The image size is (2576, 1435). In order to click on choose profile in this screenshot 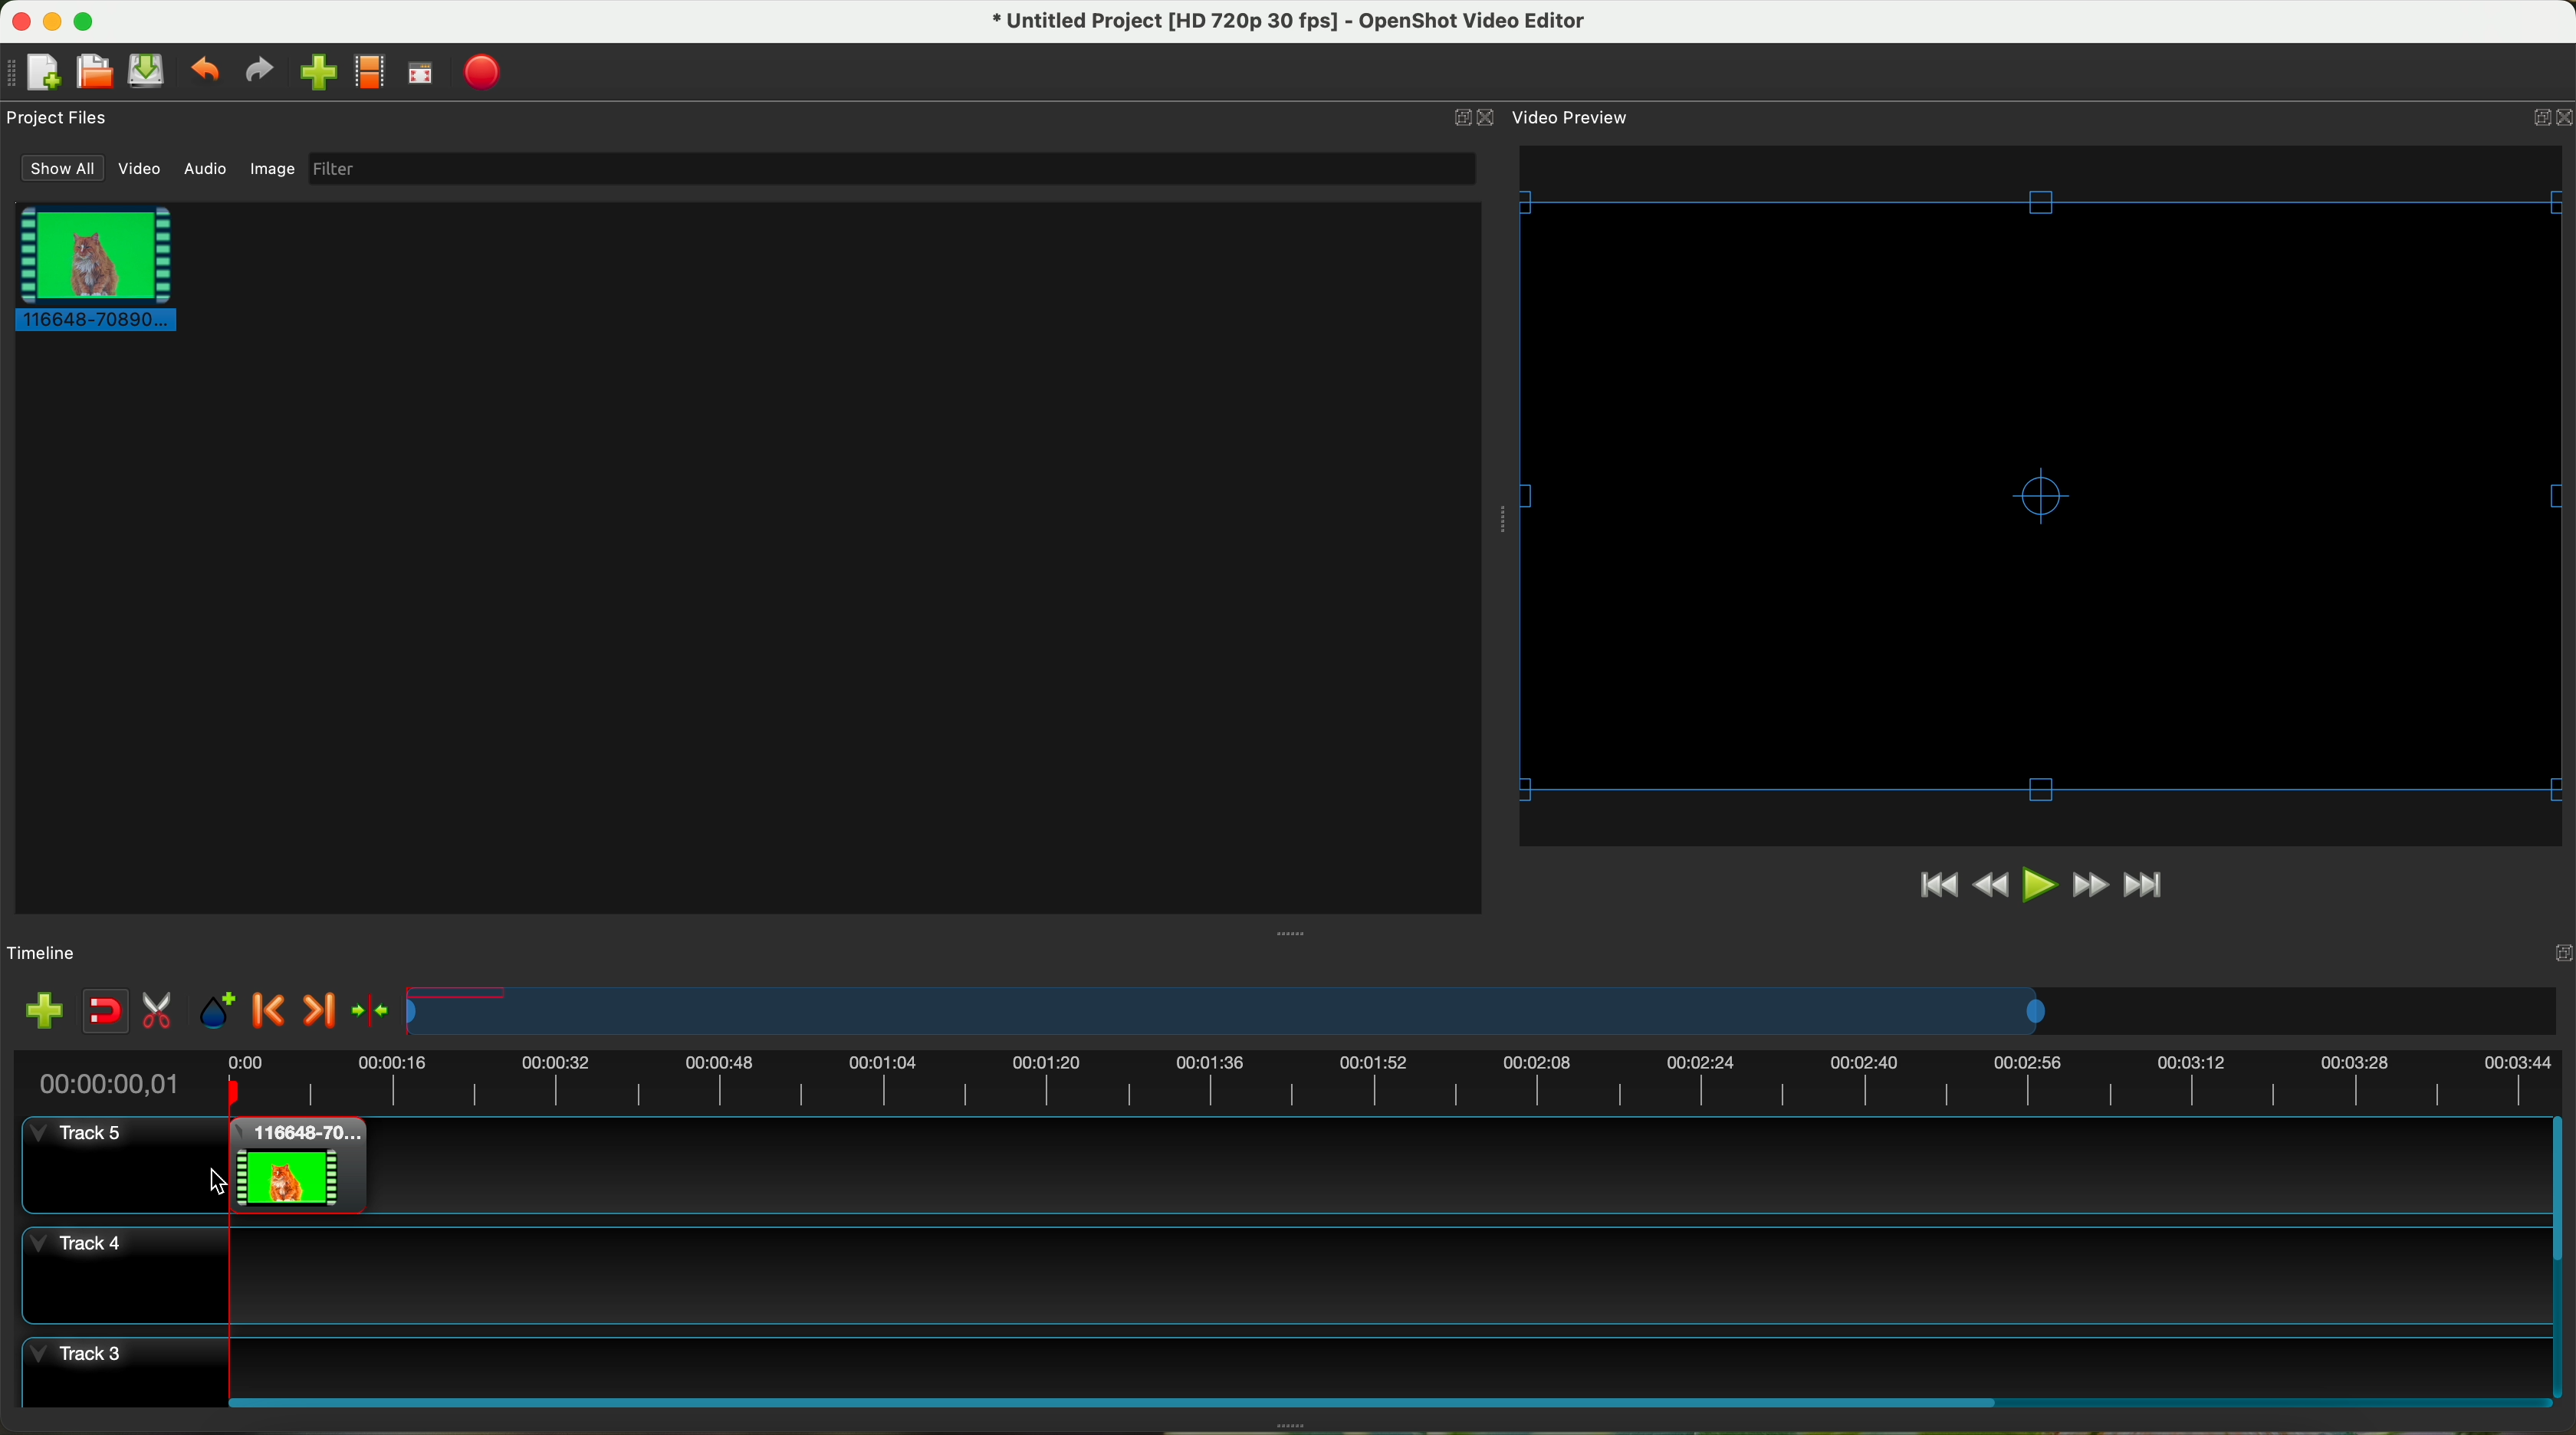, I will do `click(369, 73)`.